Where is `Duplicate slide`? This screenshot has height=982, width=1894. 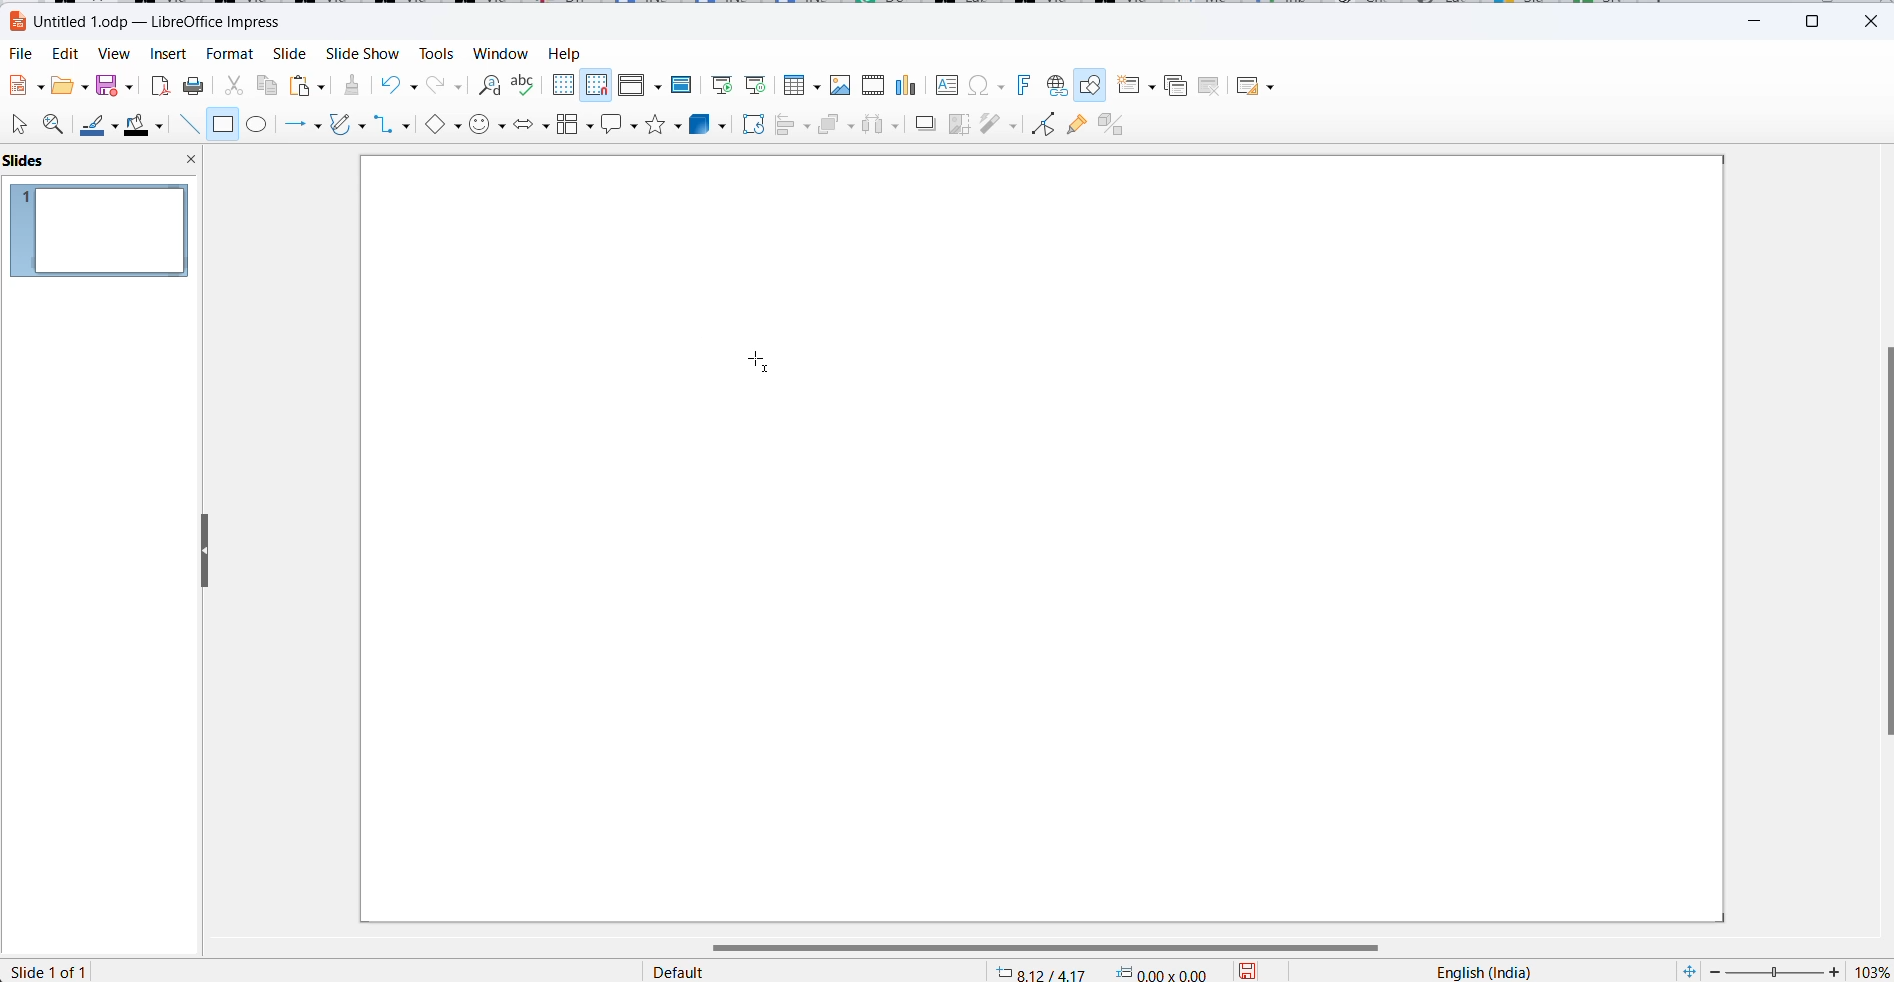 Duplicate slide is located at coordinates (1176, 86).